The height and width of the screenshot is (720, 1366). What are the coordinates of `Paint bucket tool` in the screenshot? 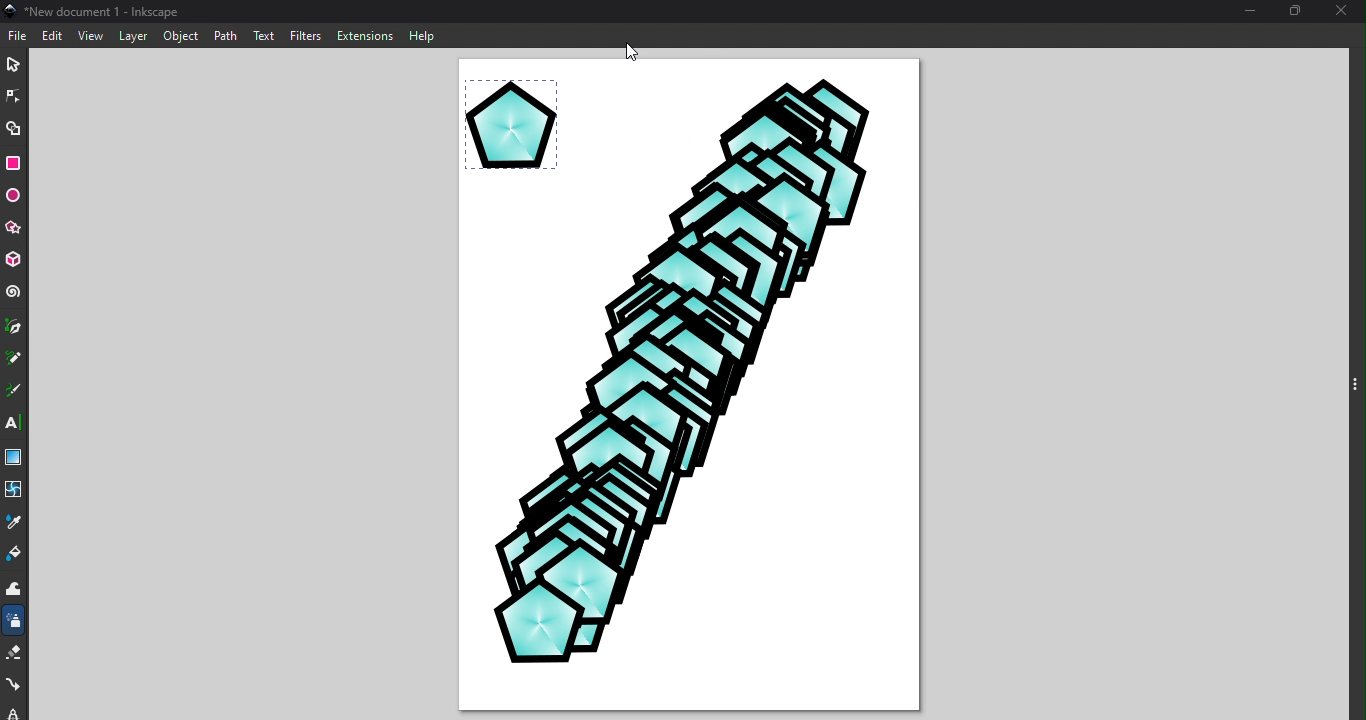 It's located at (13, 556).